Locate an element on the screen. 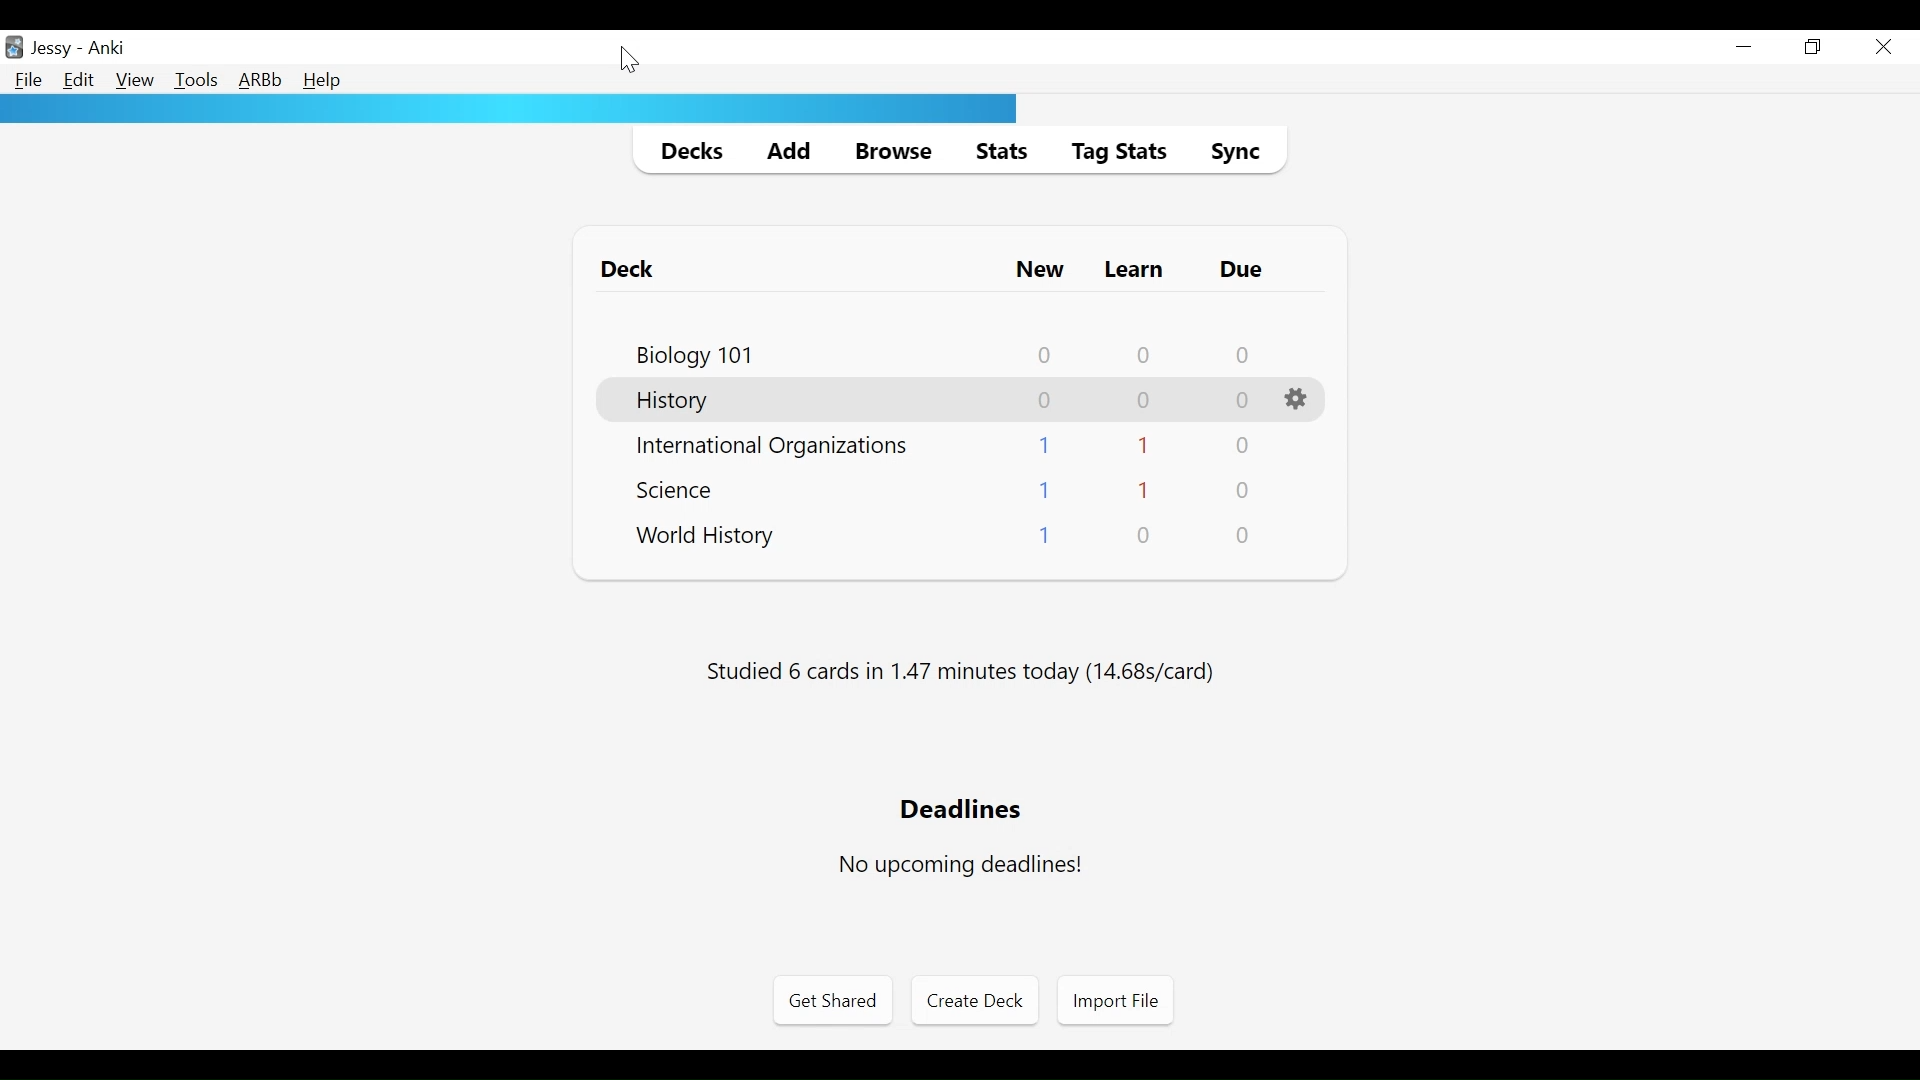 Image resolution: width=1920 pixels, height=1080 pixels. Deck Name is located at coordinates (673, 402).